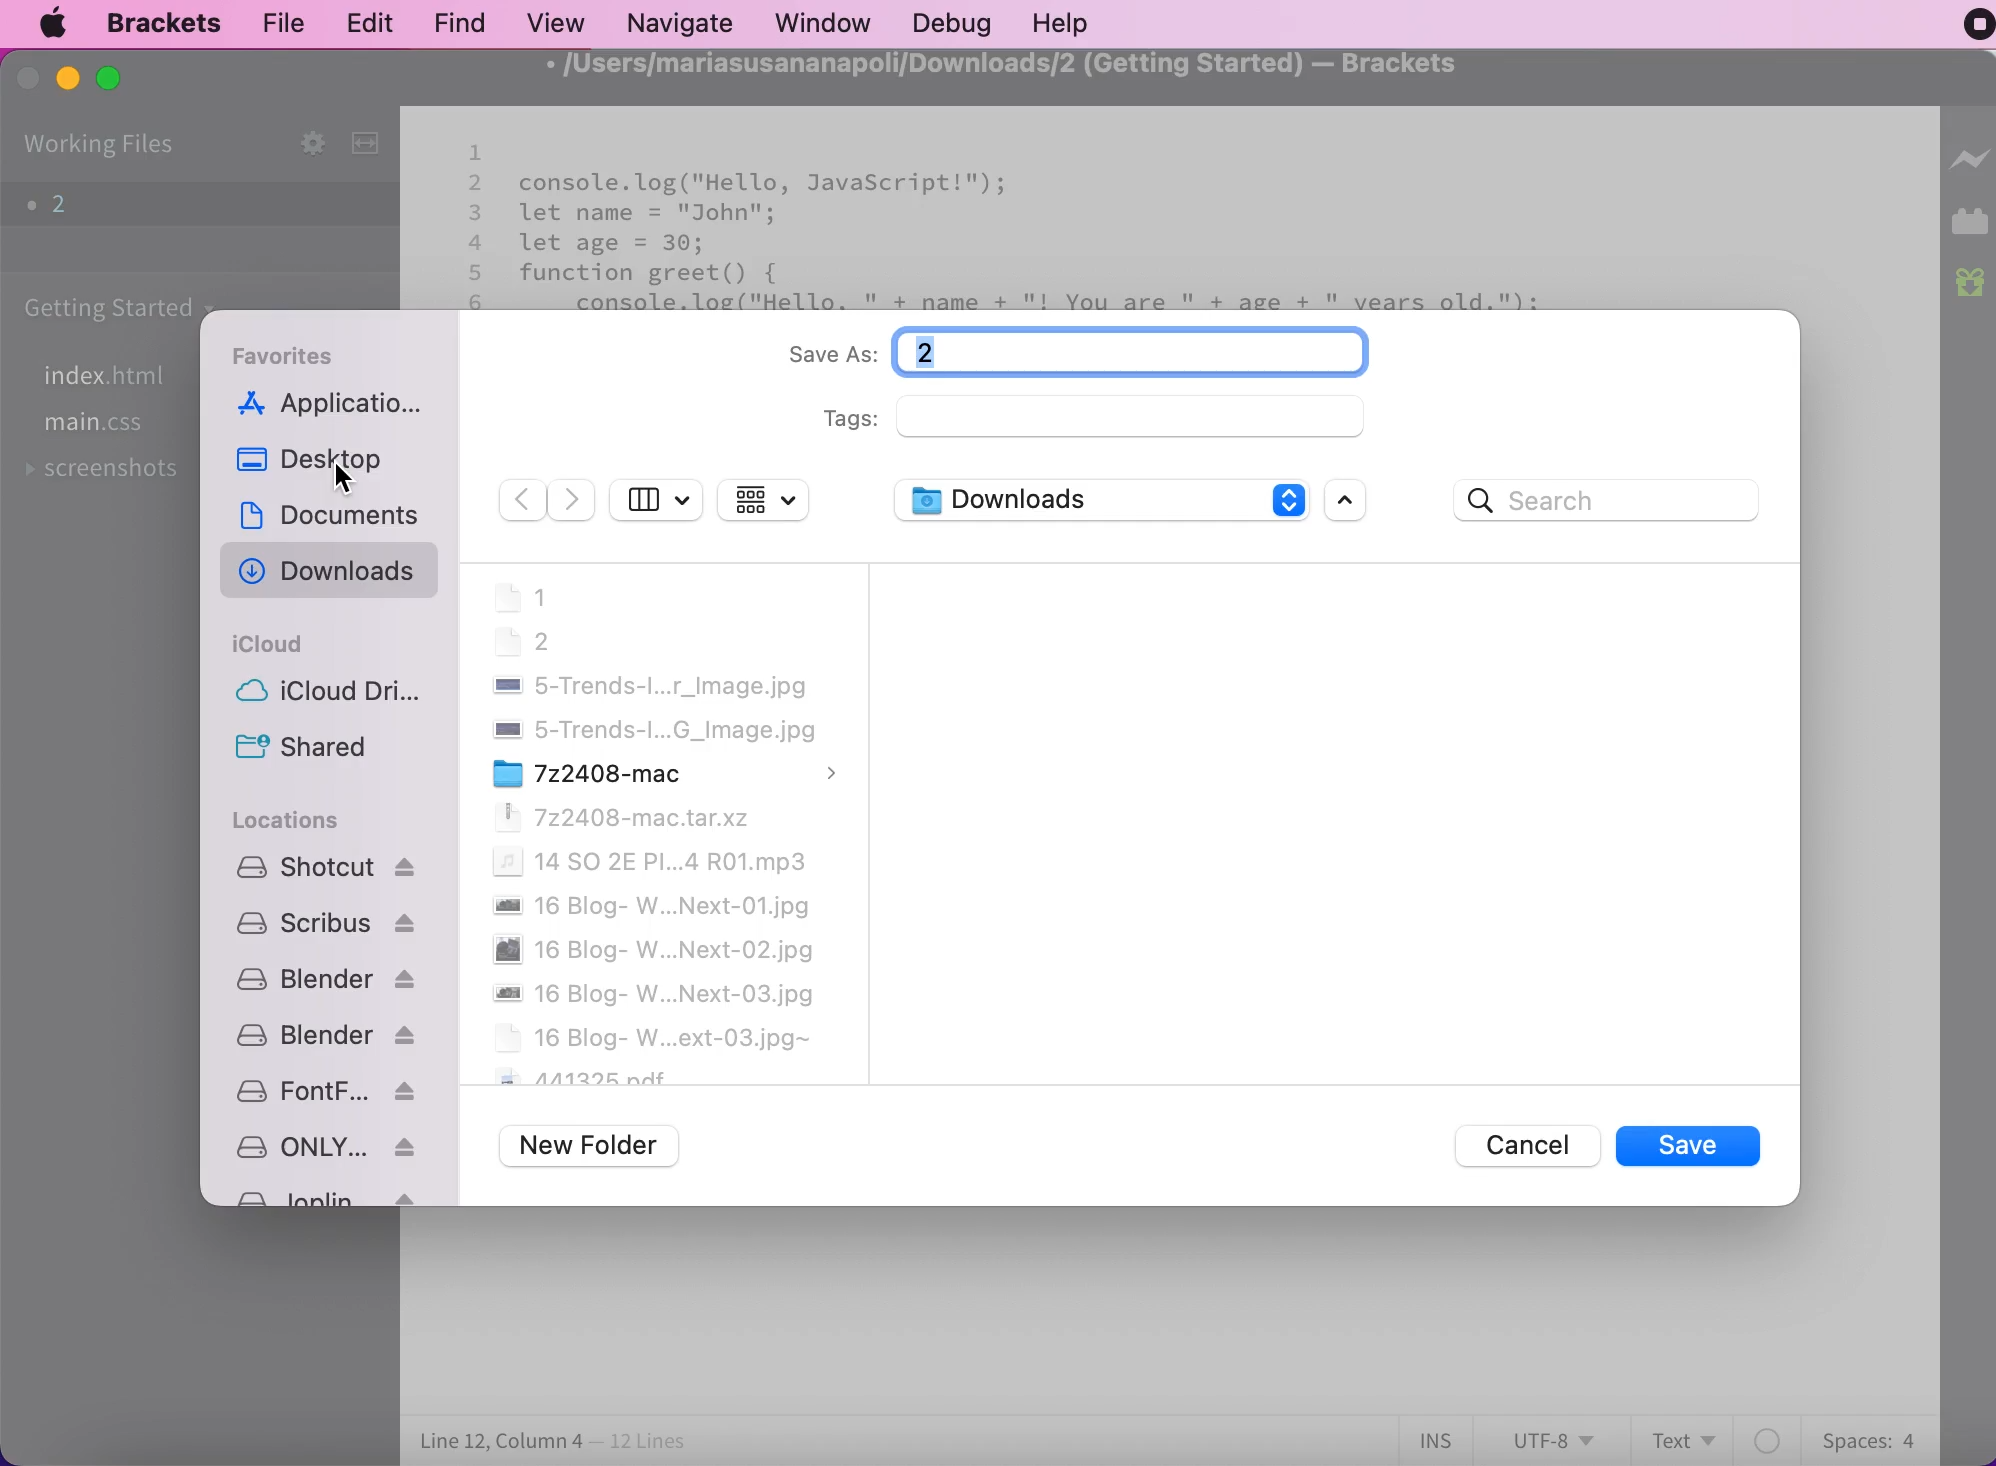 This screenshot has width=1996, height=1466. I want to click on line 12, column 4 - 12 lines, so click(555, 1442).